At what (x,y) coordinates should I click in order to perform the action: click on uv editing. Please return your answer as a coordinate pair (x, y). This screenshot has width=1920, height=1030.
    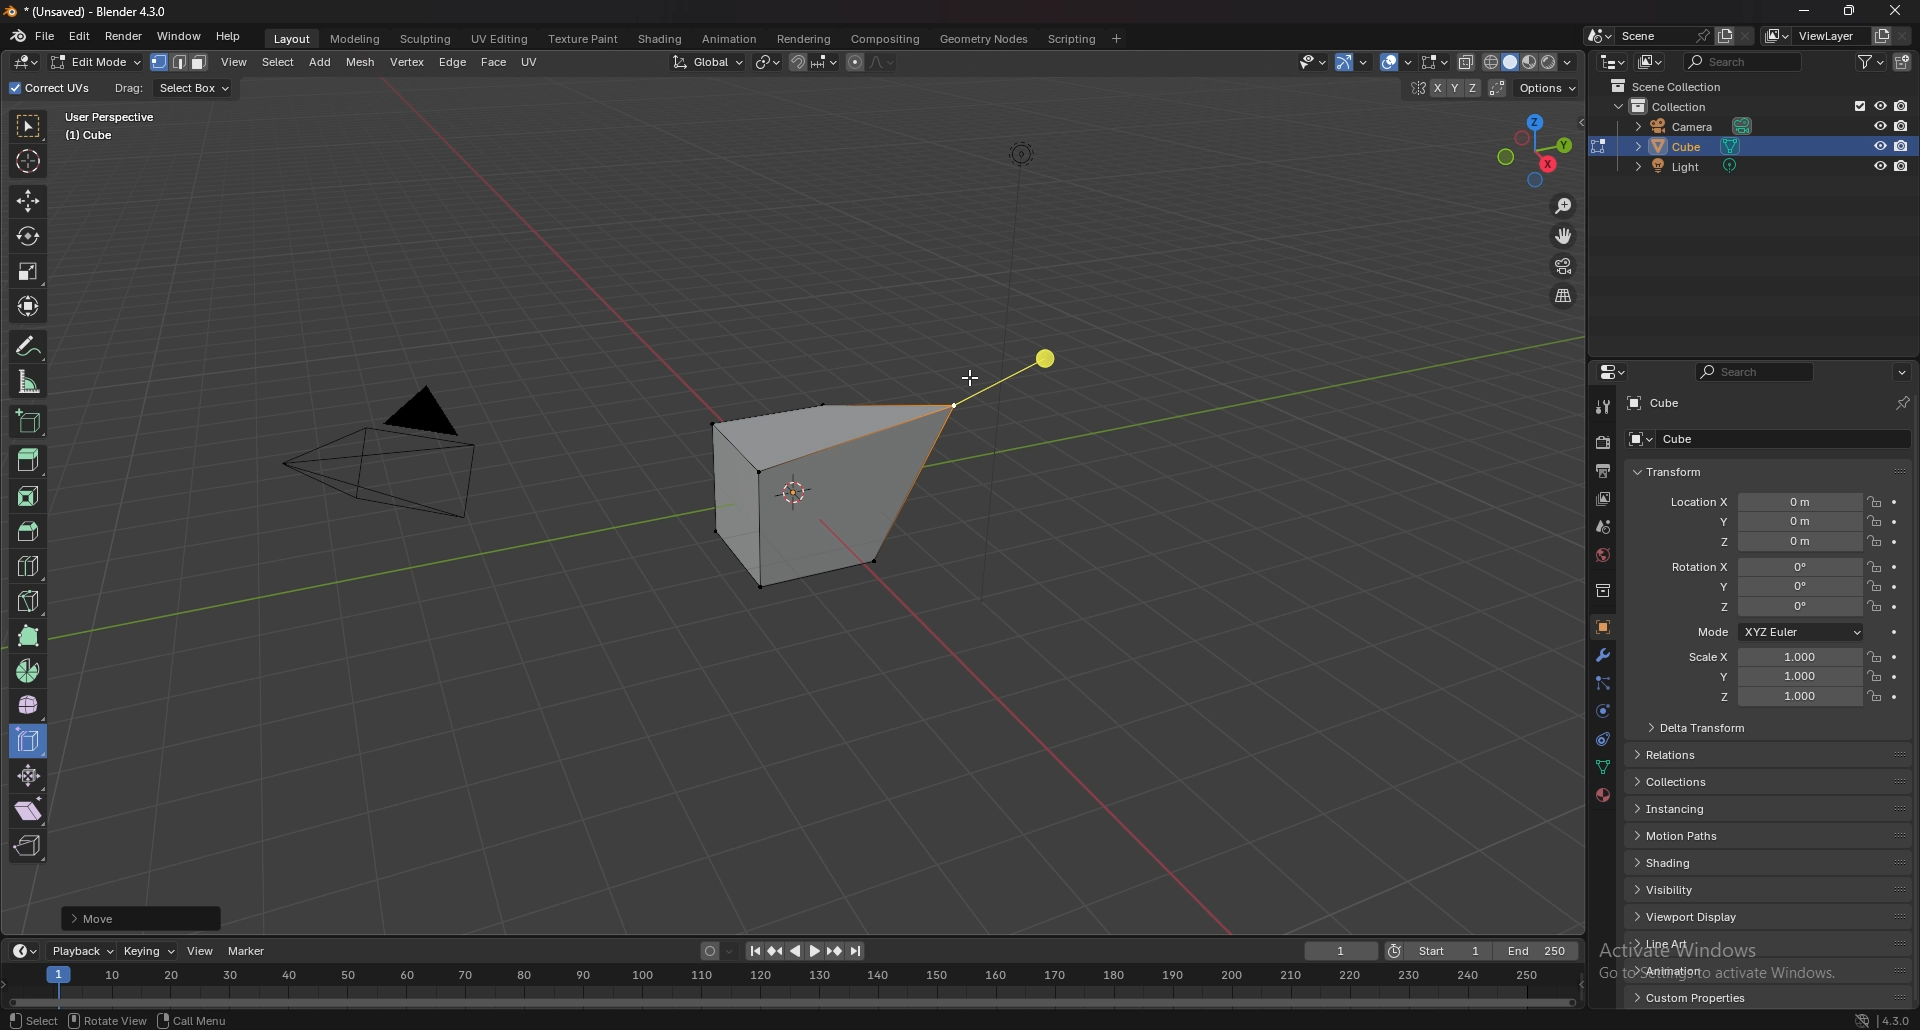
    Looking at the image, I should click on (501, 39).